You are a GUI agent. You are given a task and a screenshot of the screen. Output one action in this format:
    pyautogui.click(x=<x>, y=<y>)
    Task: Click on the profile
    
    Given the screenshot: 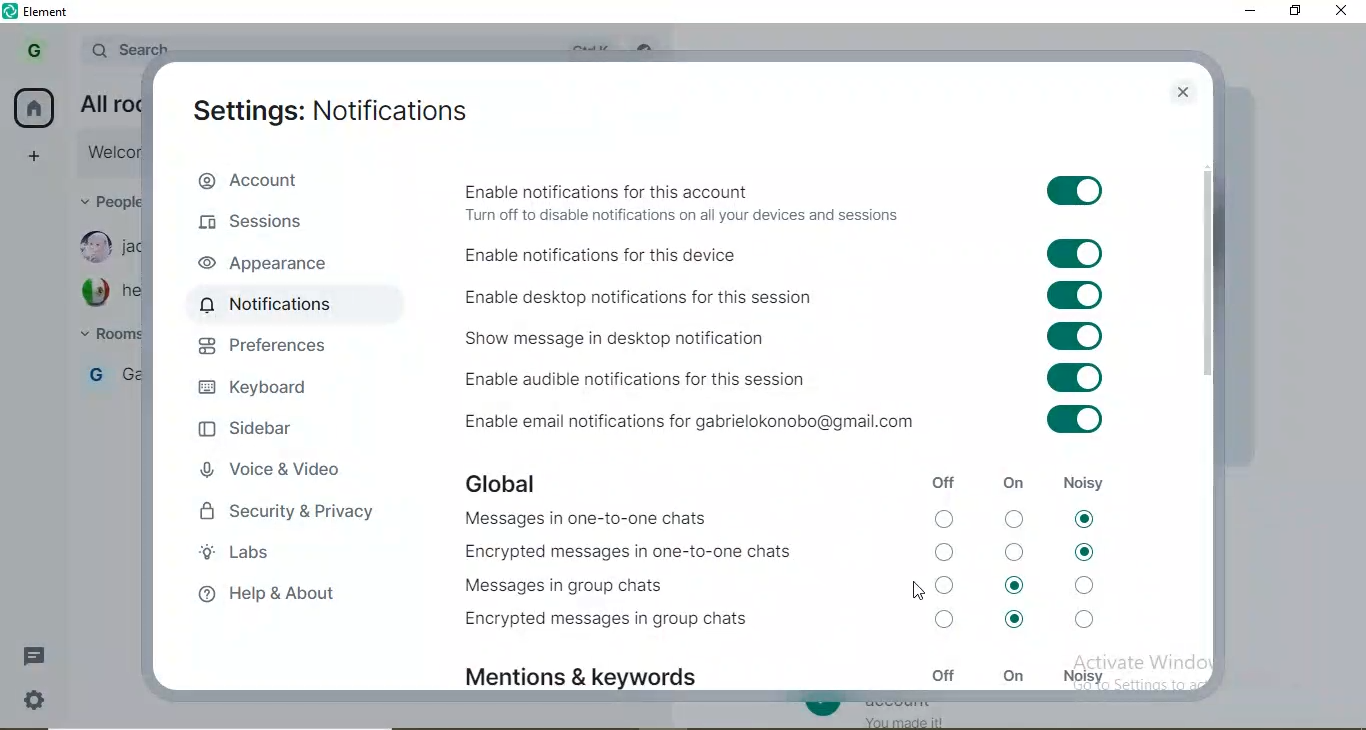 What is the action you would take?
    pyautogui.click(x=32, y=52)
    